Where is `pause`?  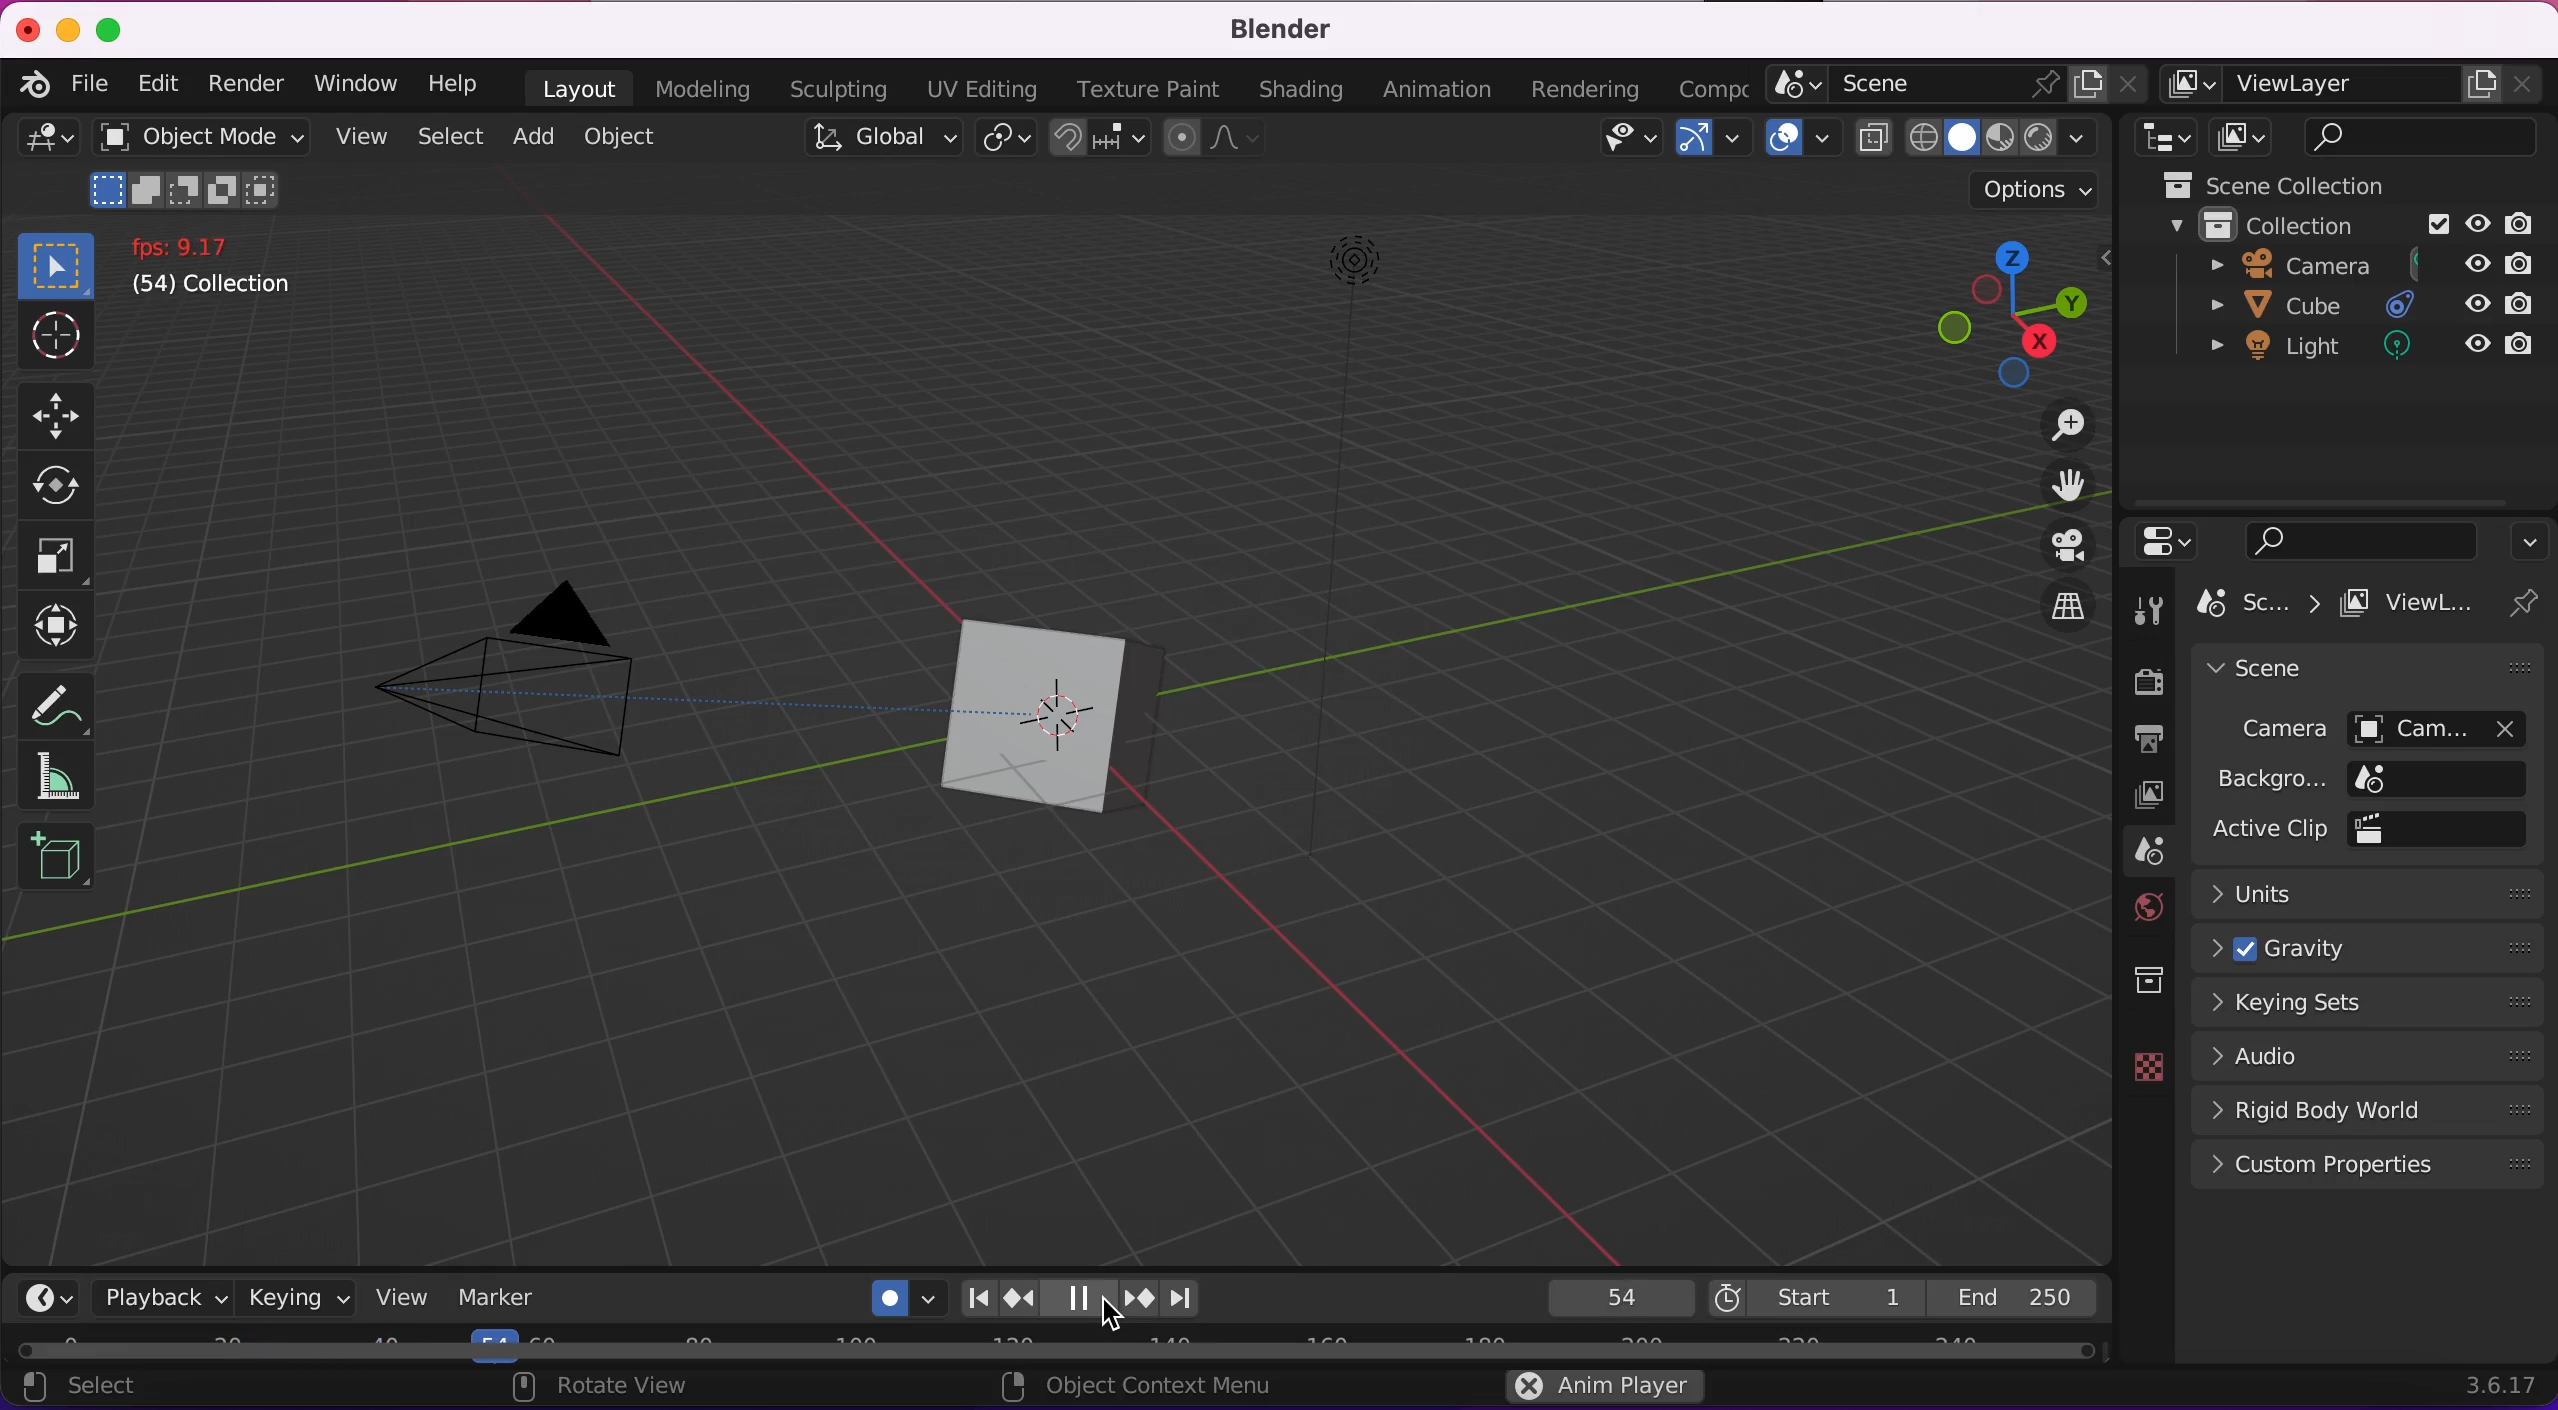
pause is located at coordinates (1084, 1298).